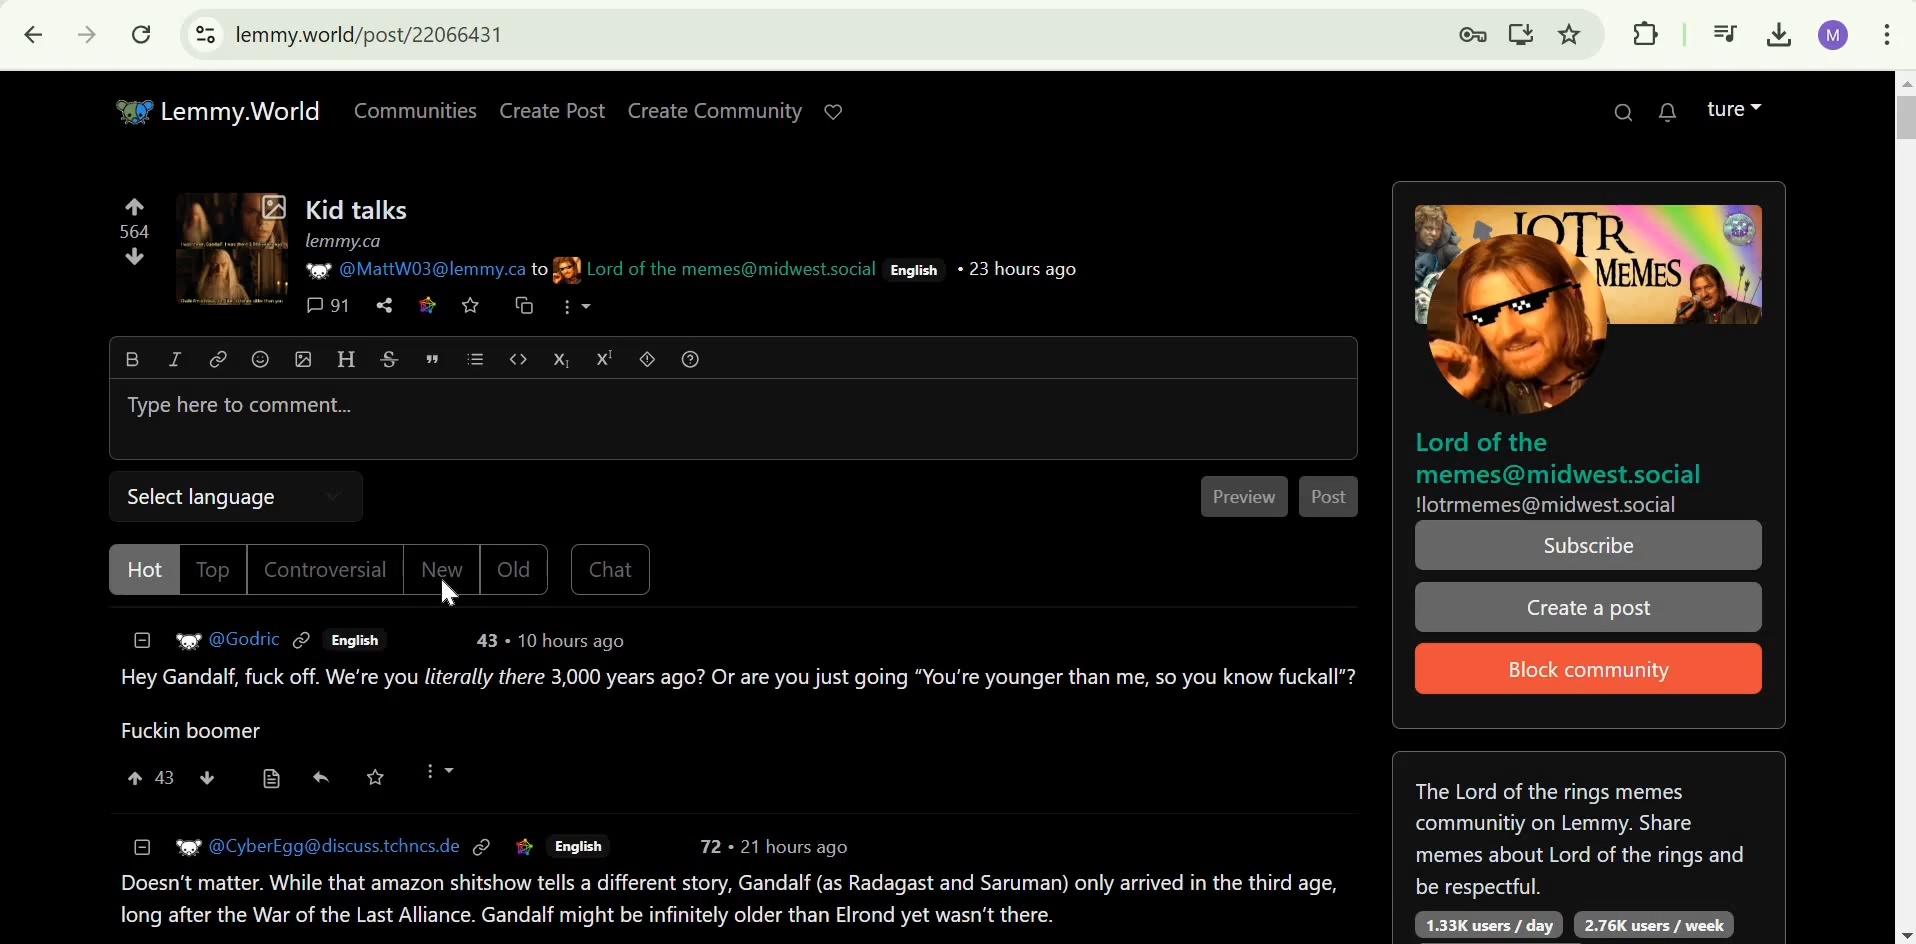 The image size is (1916, 944). Describe the element at coordinates (575, 845) in the screenshot. I see `english` at that location.